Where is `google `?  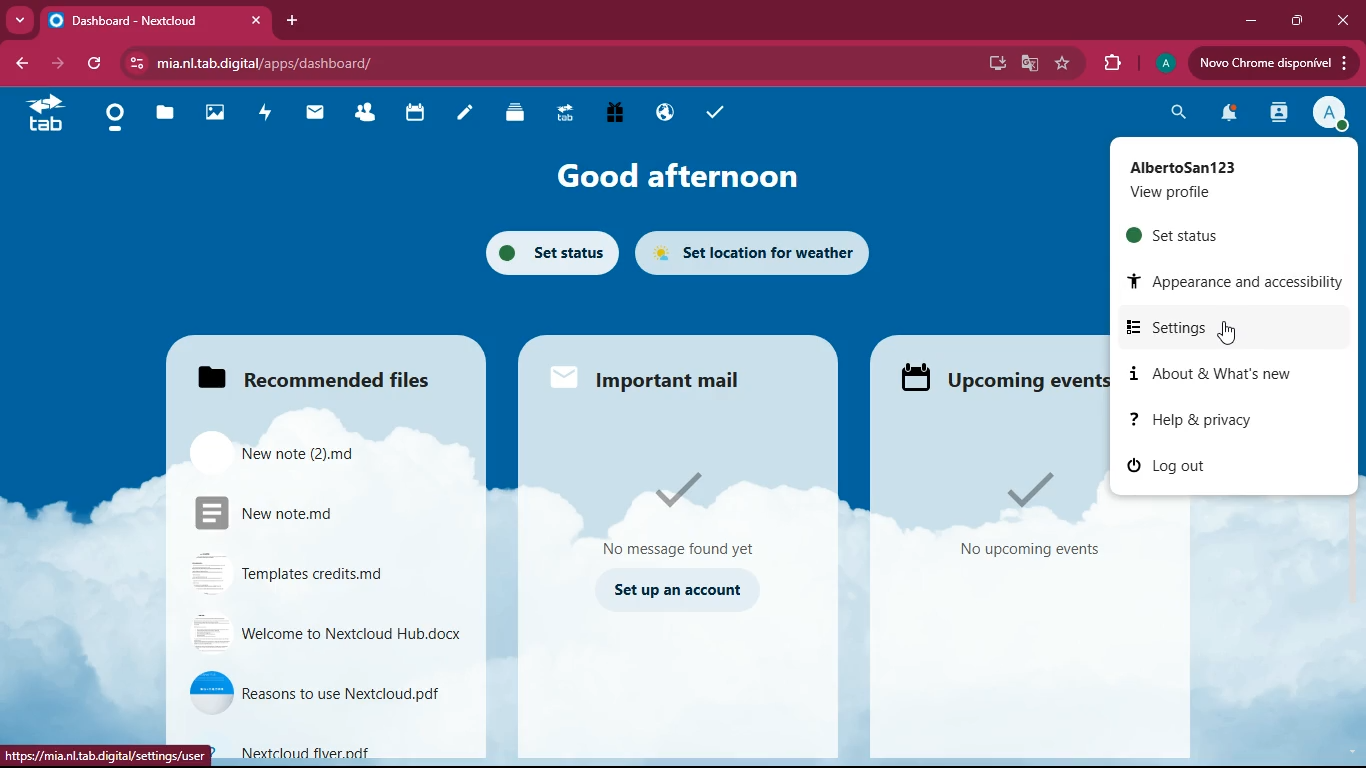 google  is located at coordinates (1025, 64).